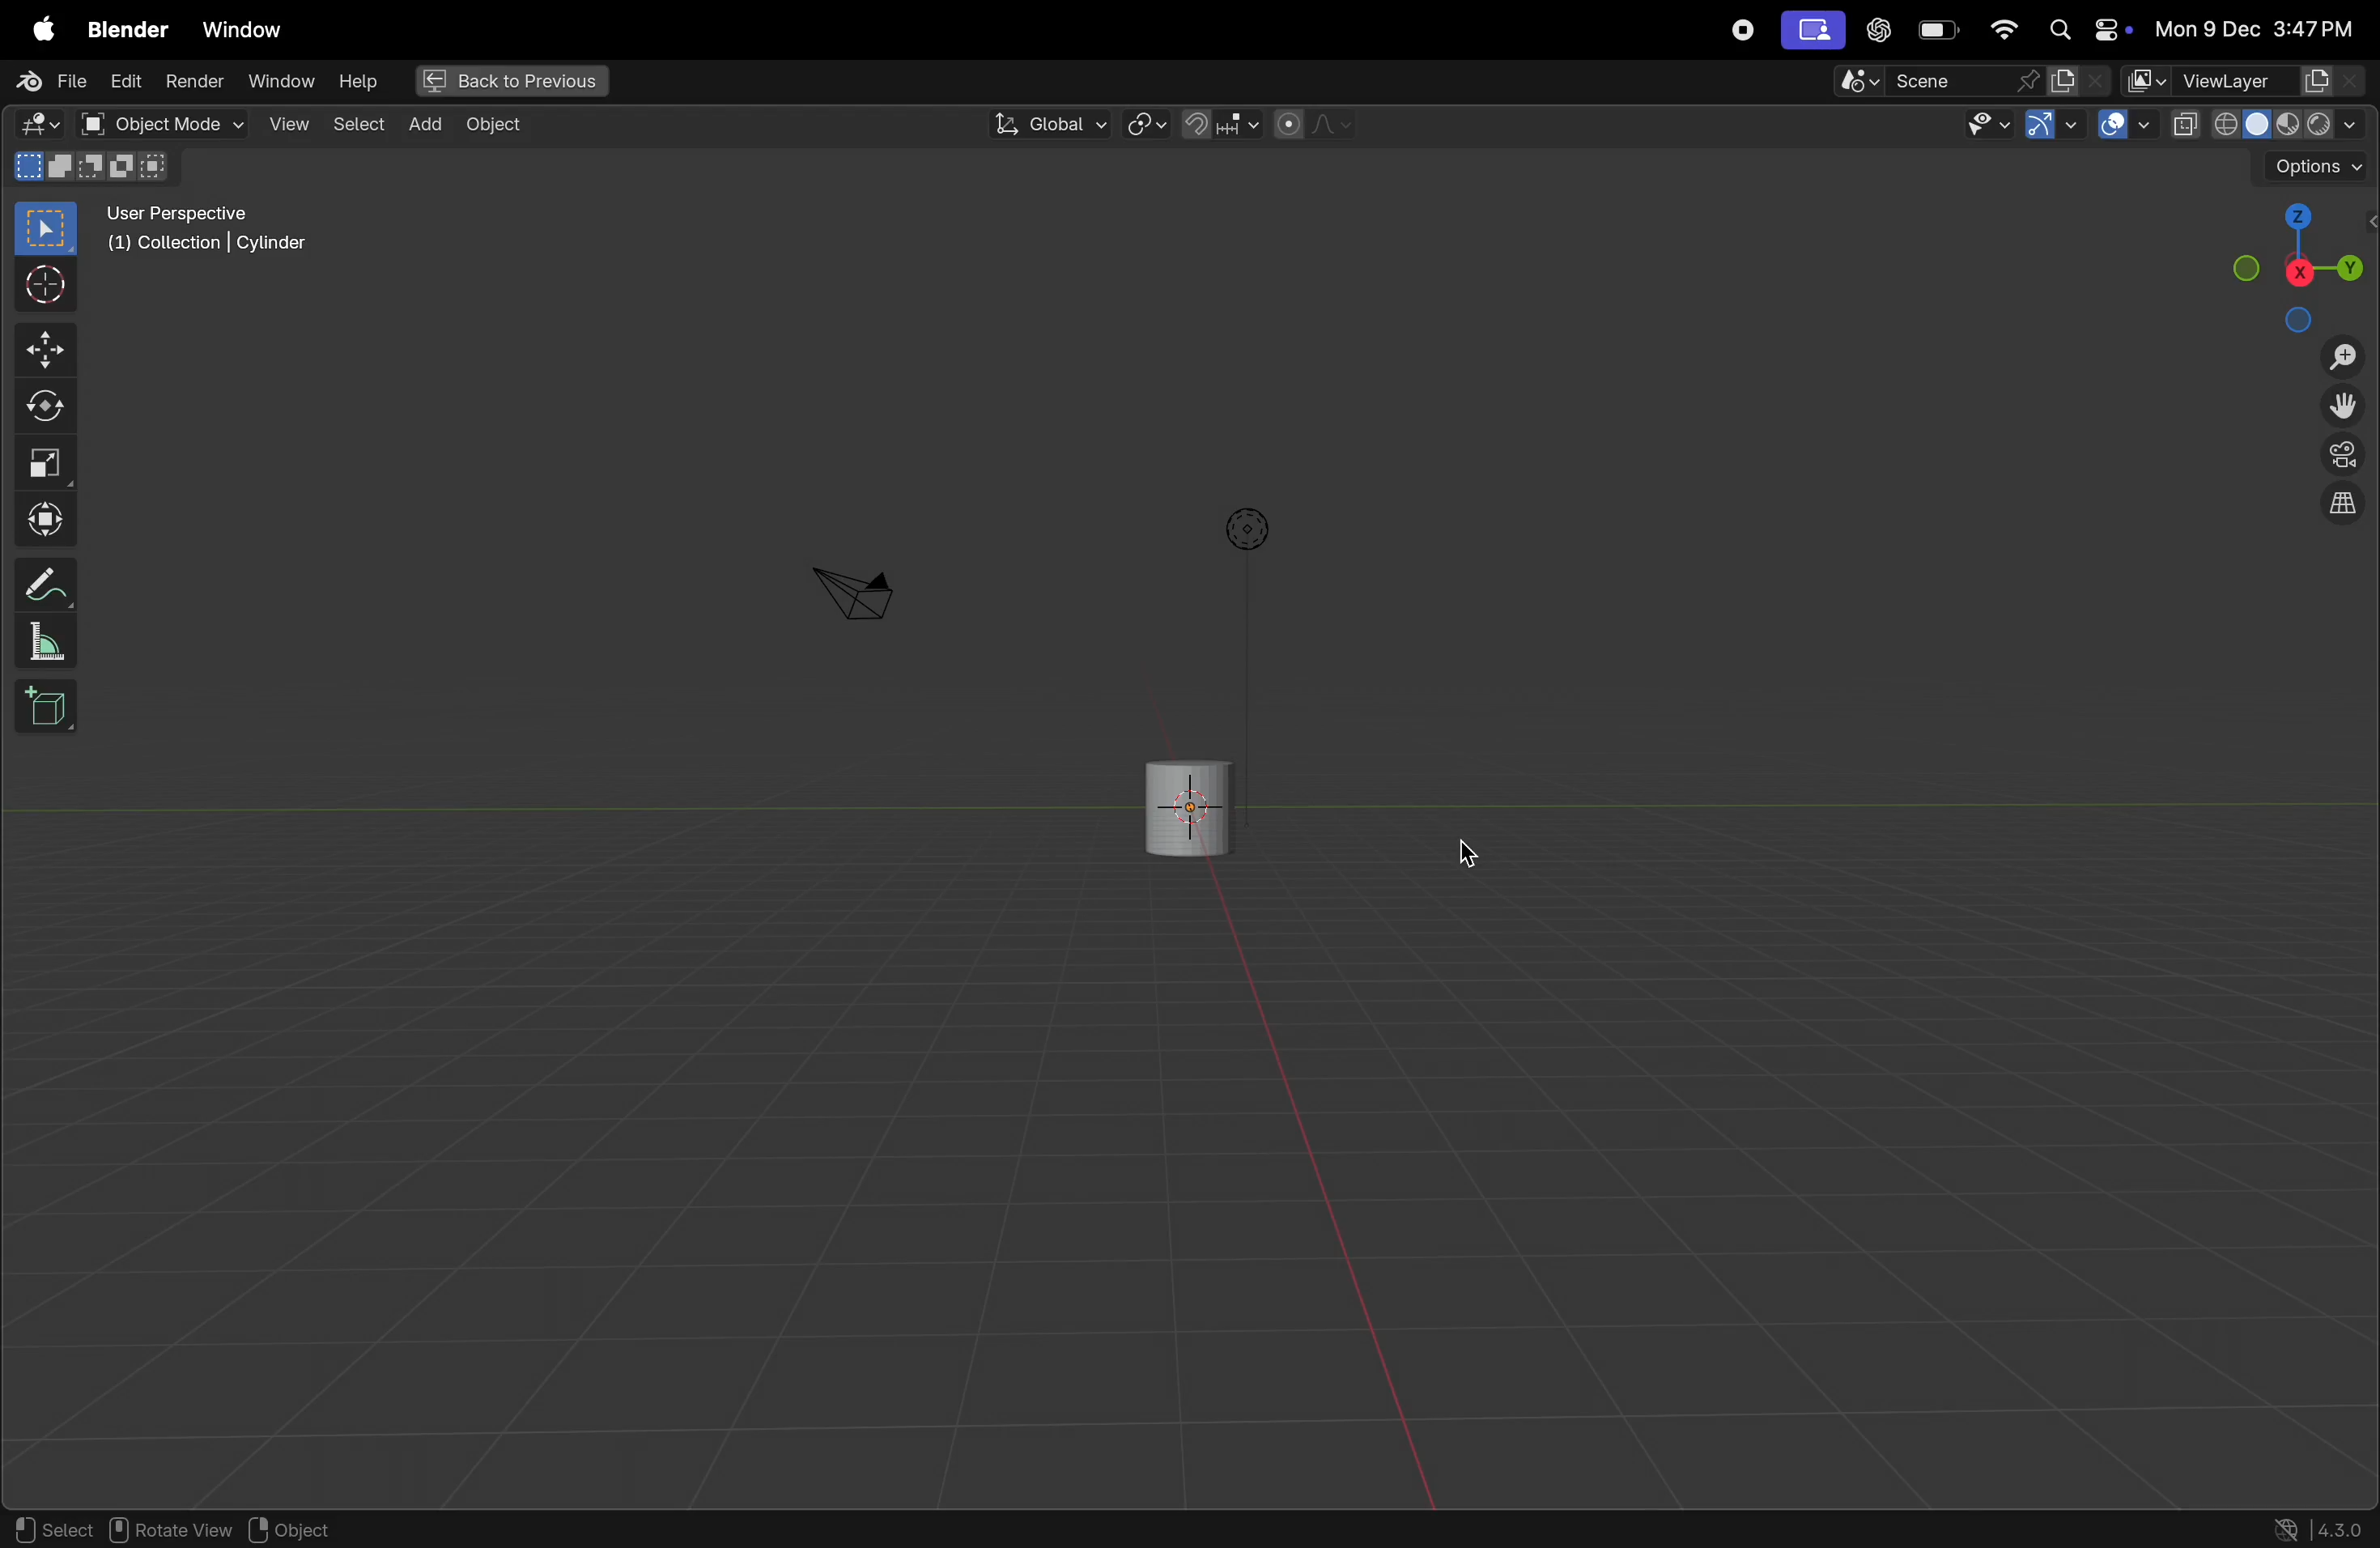 The height and width of the screenshot is (1548, 2380). I want to click on score, so click(1937, 80).